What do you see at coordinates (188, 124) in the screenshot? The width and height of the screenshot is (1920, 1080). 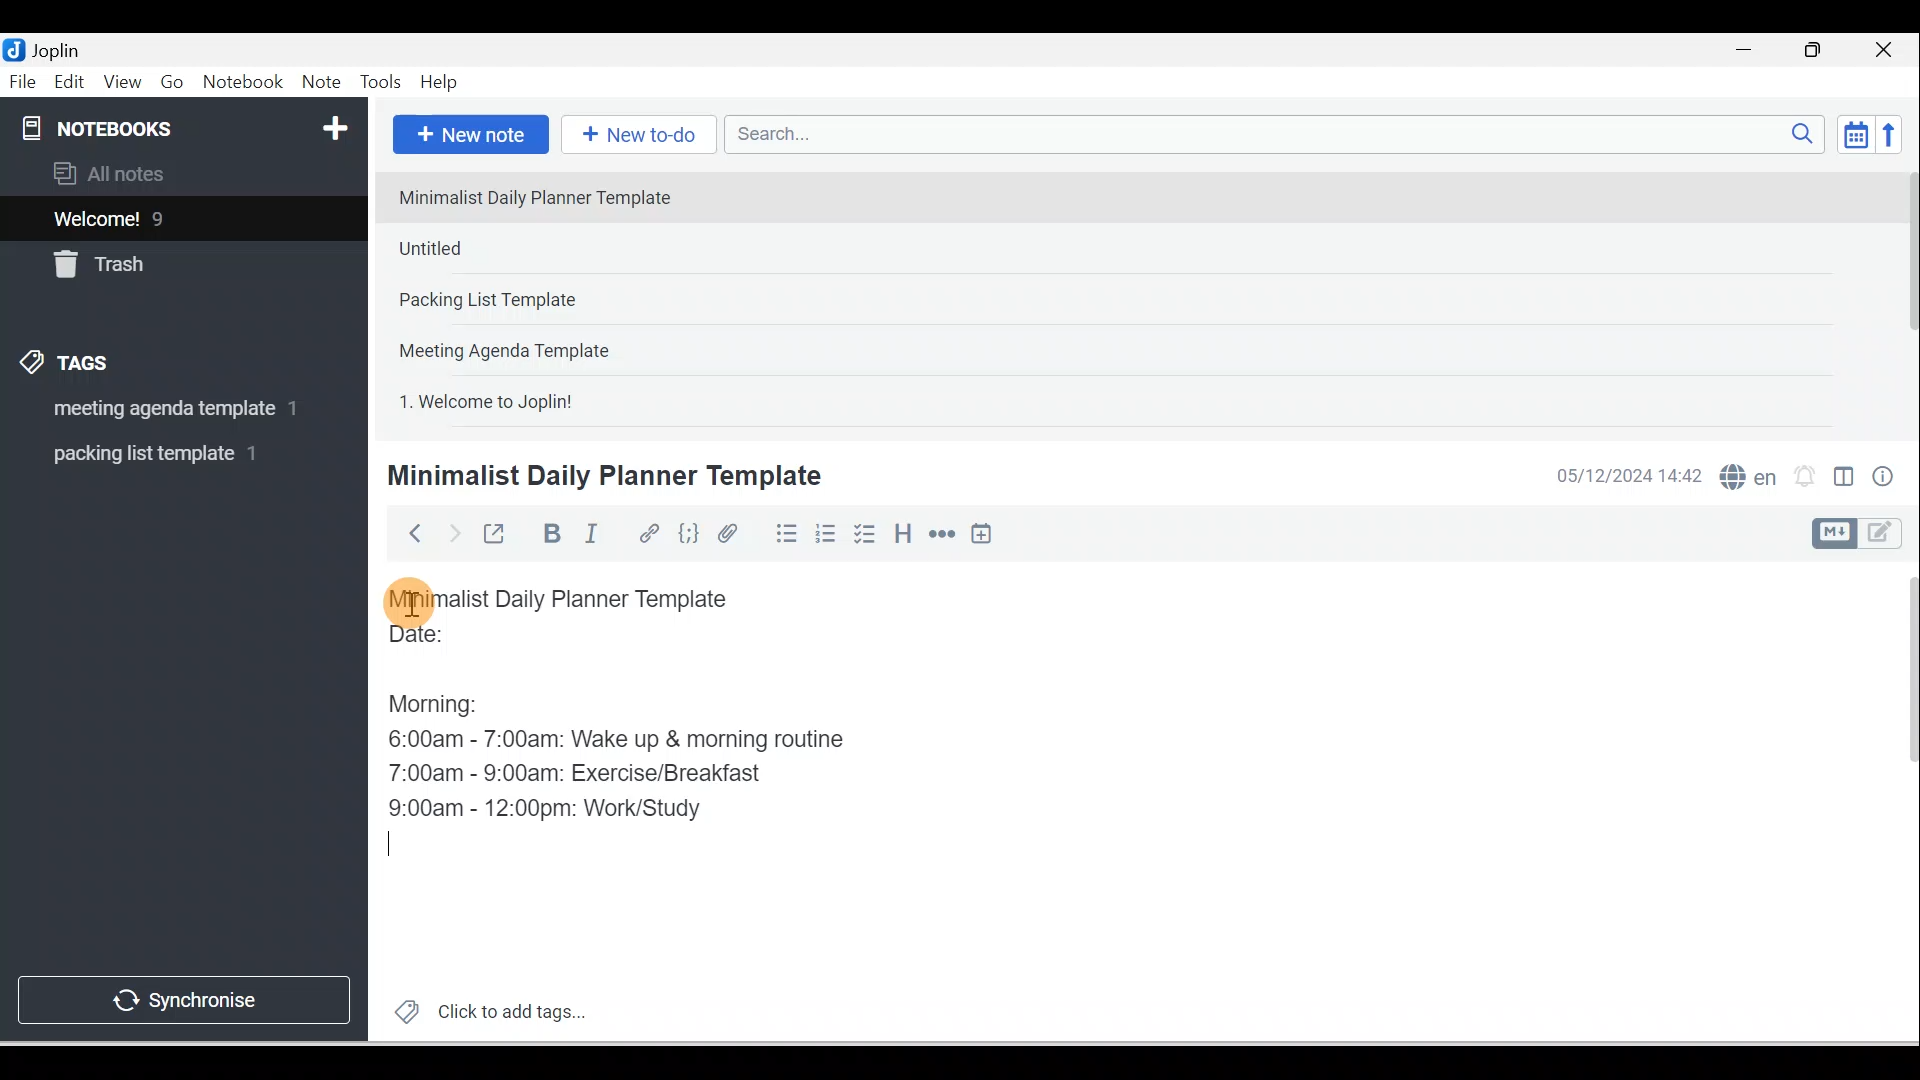 I see `Notebooks` at bounding box center [188, 124].